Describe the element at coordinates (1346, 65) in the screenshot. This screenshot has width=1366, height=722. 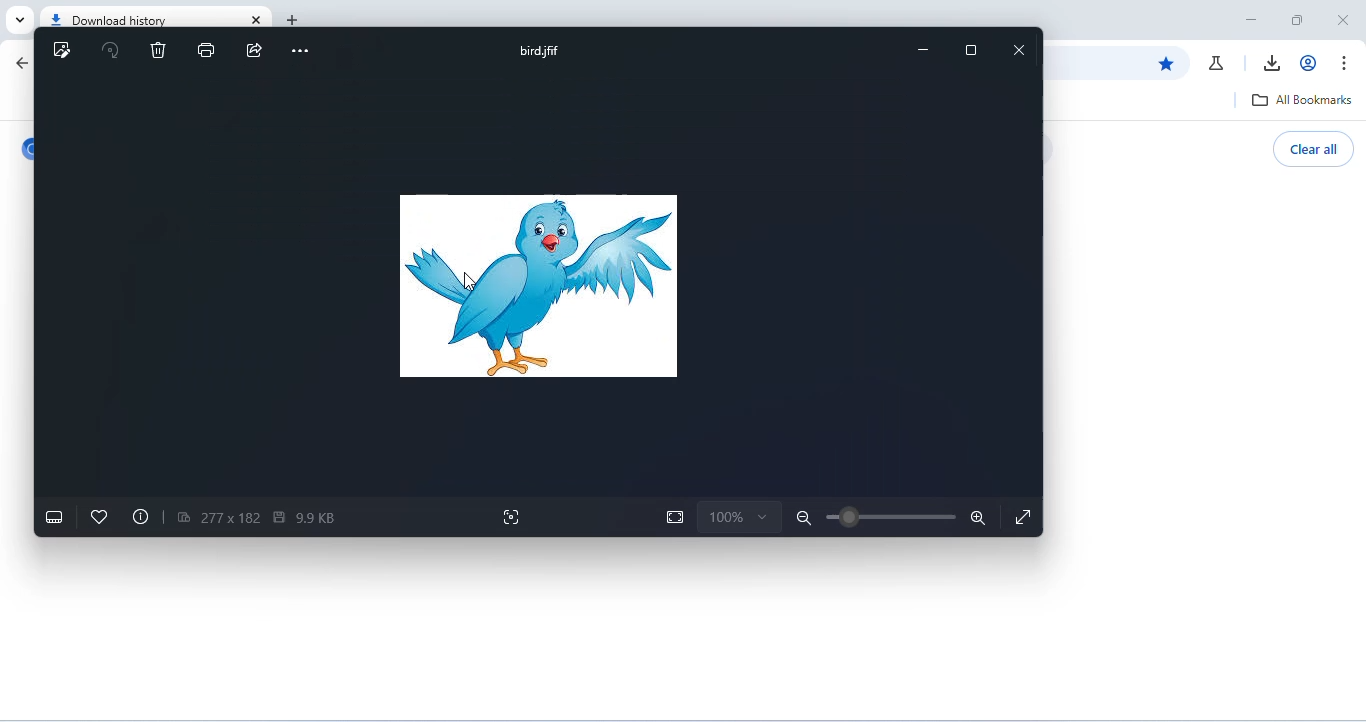
I see `customize and control chromium` at that location.